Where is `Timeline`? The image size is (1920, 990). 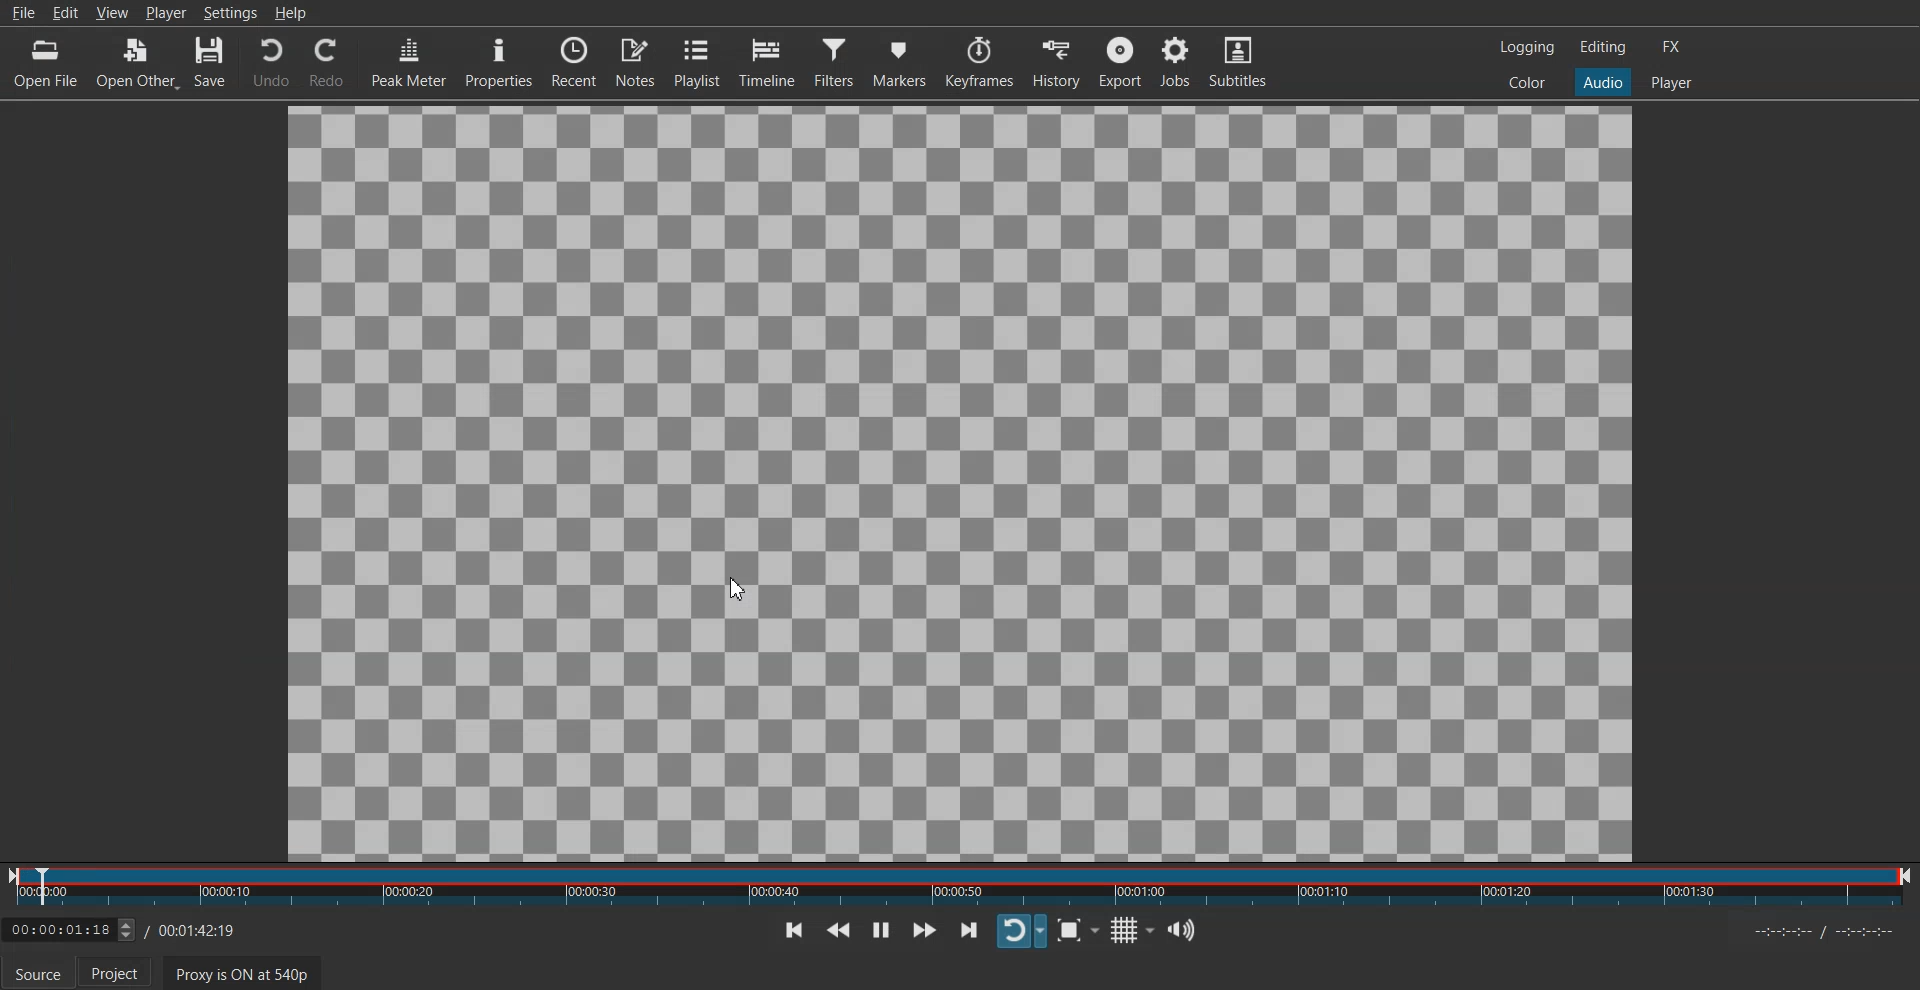
Timeline is located at coordinates (766, 62).